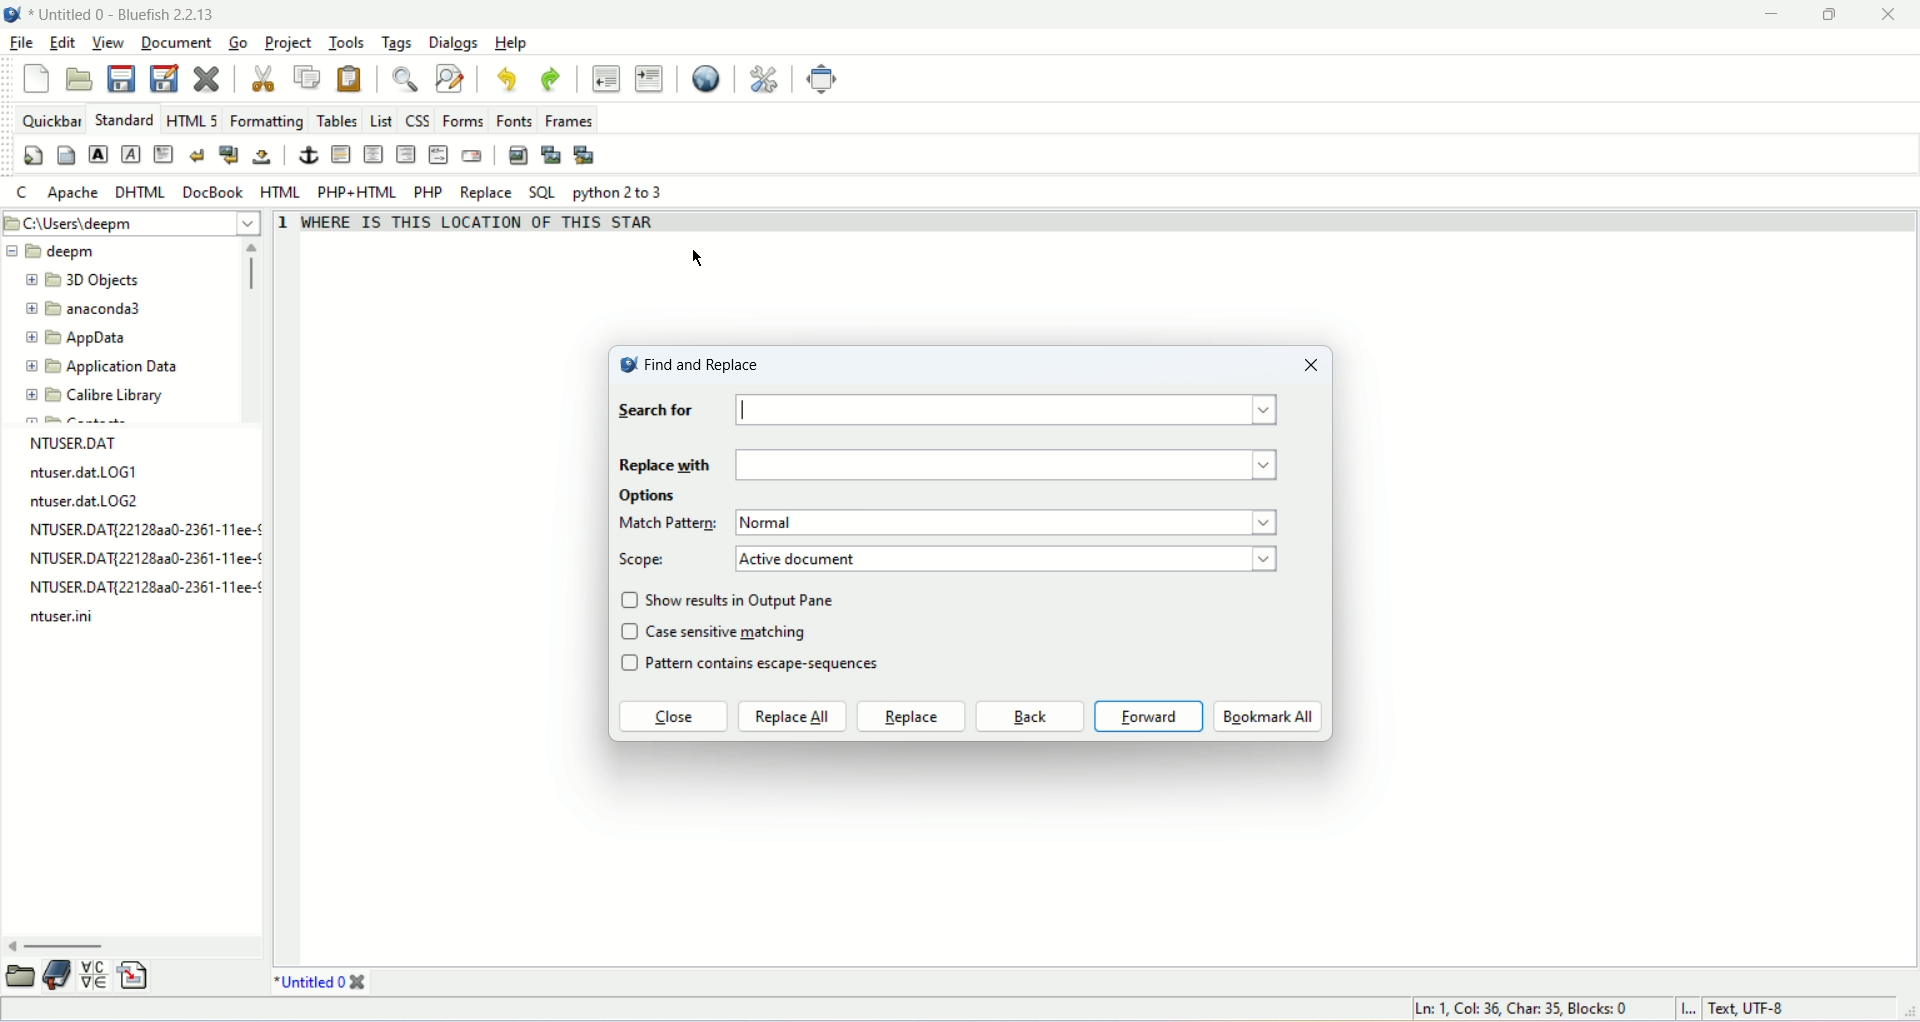 This screenshot has height=1022, width=1920. I want to click on right justify, so click(405, 153).